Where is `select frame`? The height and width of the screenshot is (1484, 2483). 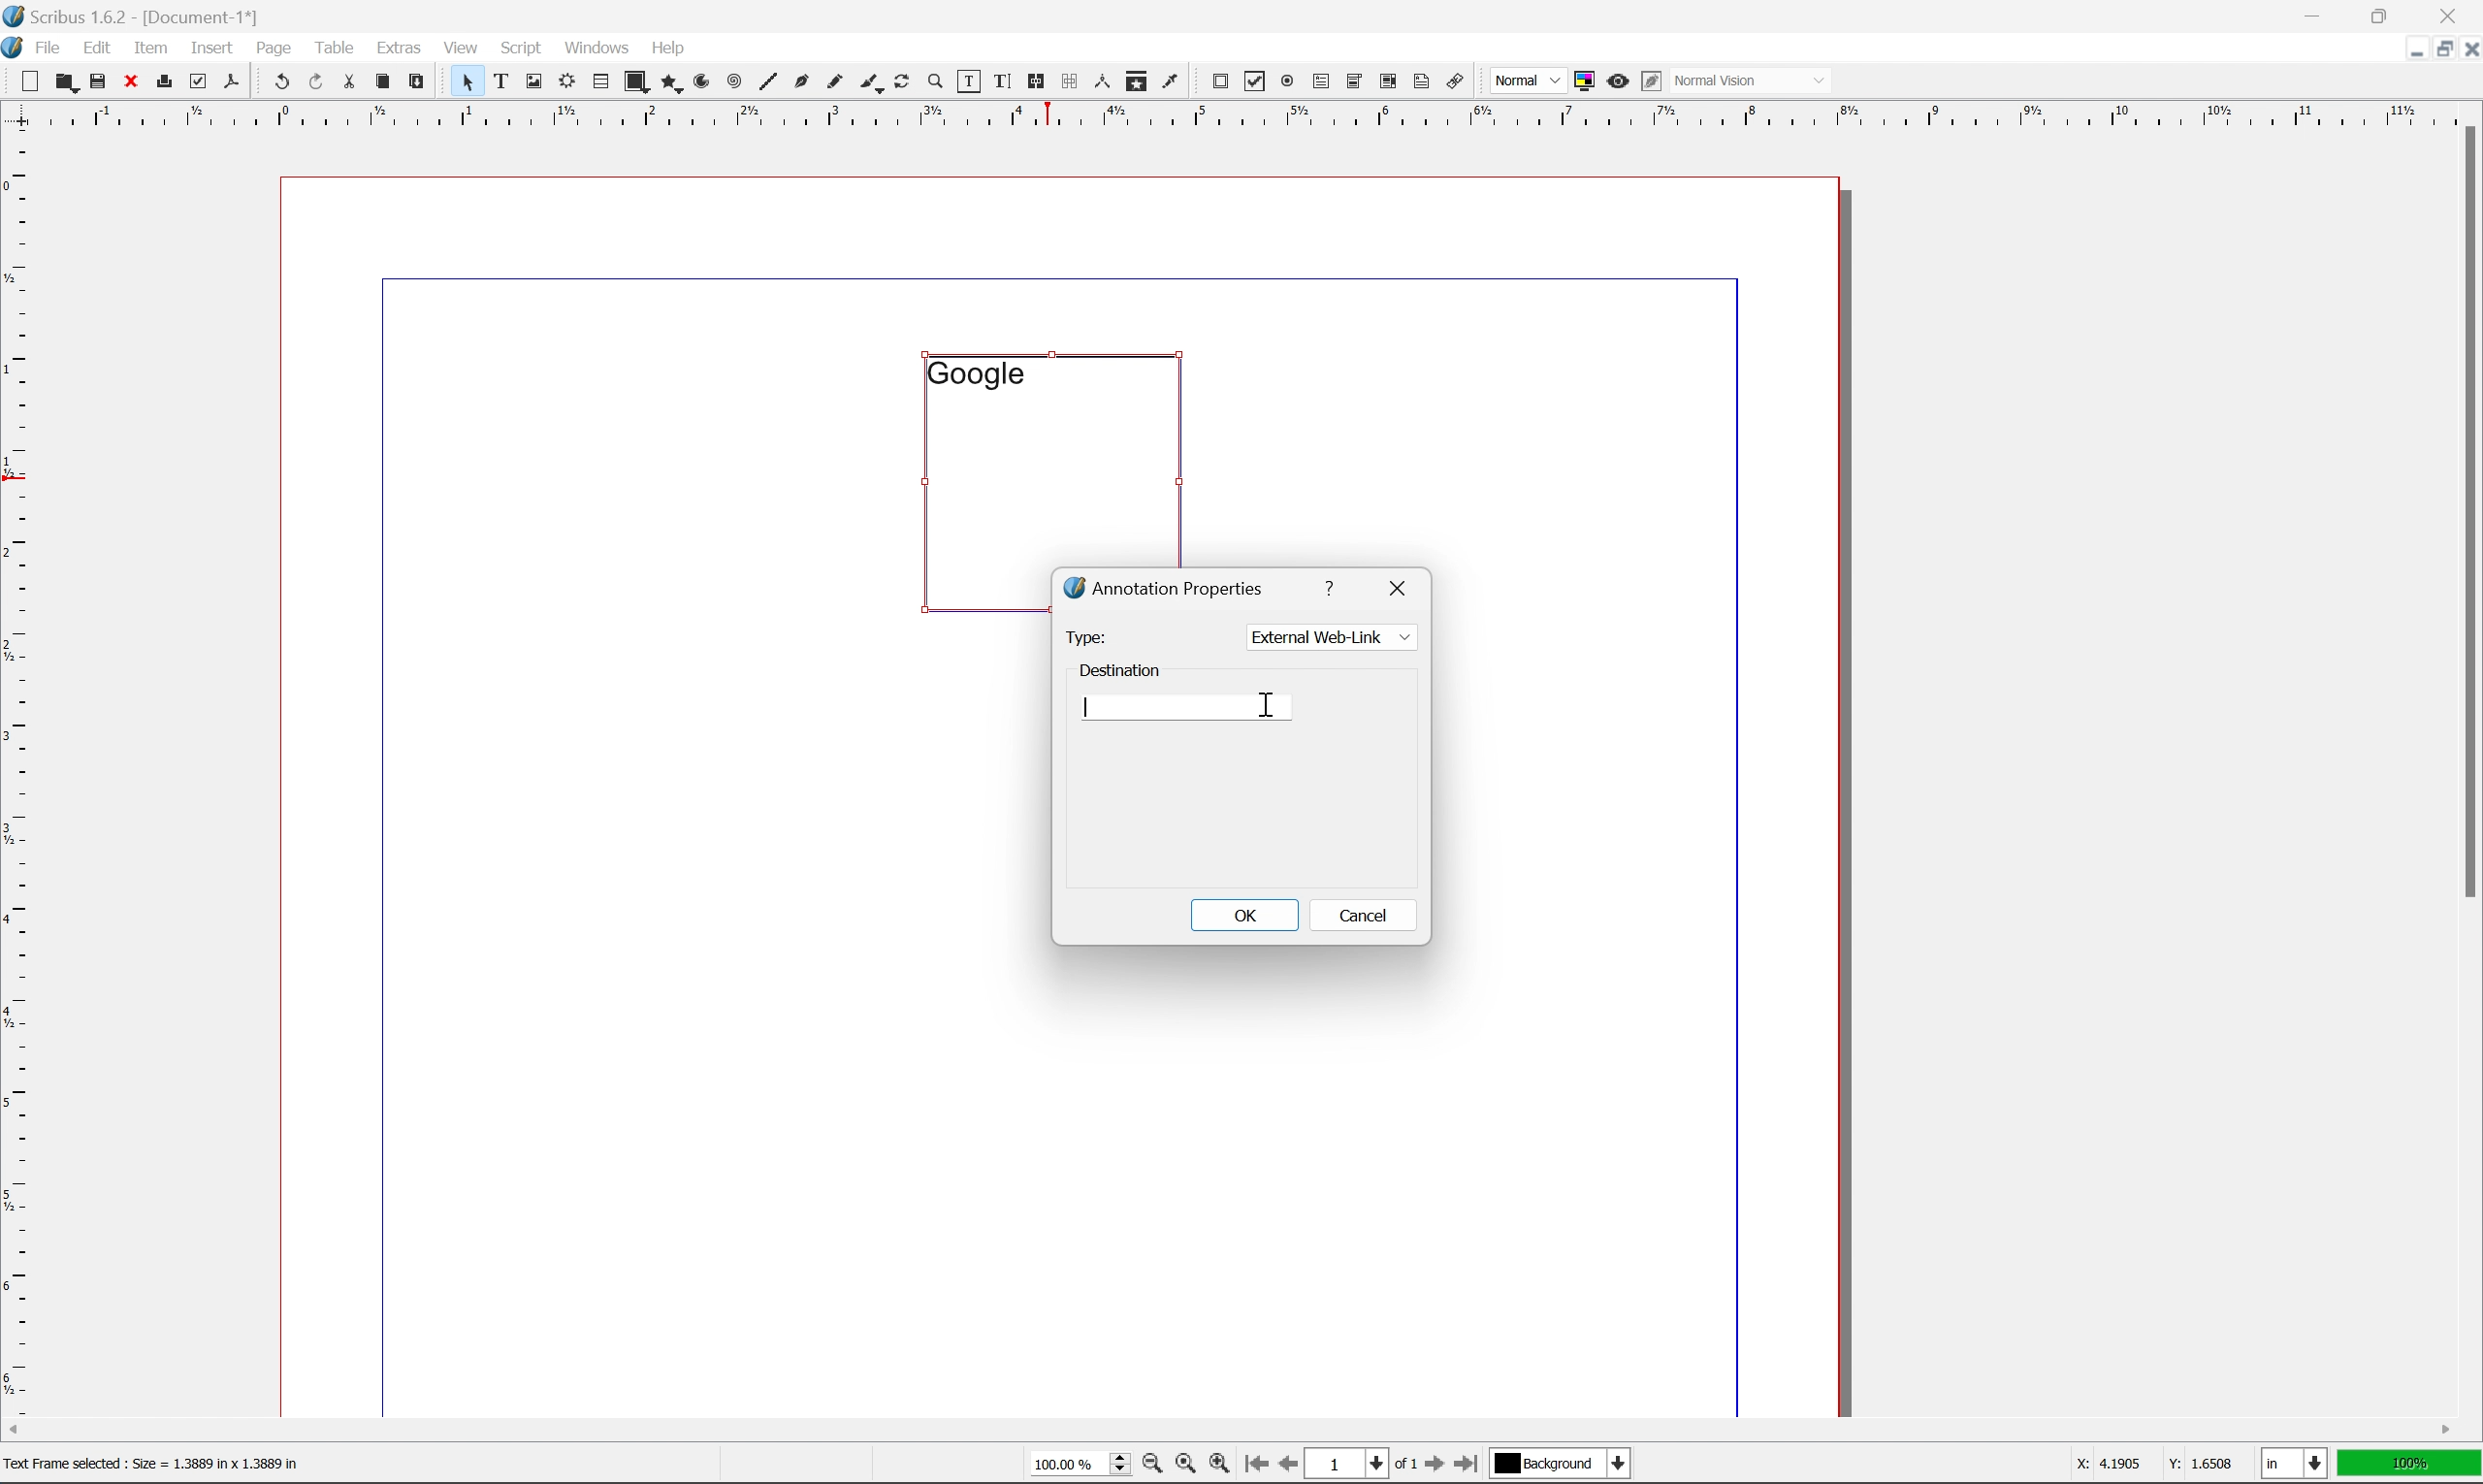
select frame is located at coordinates (466, 85).